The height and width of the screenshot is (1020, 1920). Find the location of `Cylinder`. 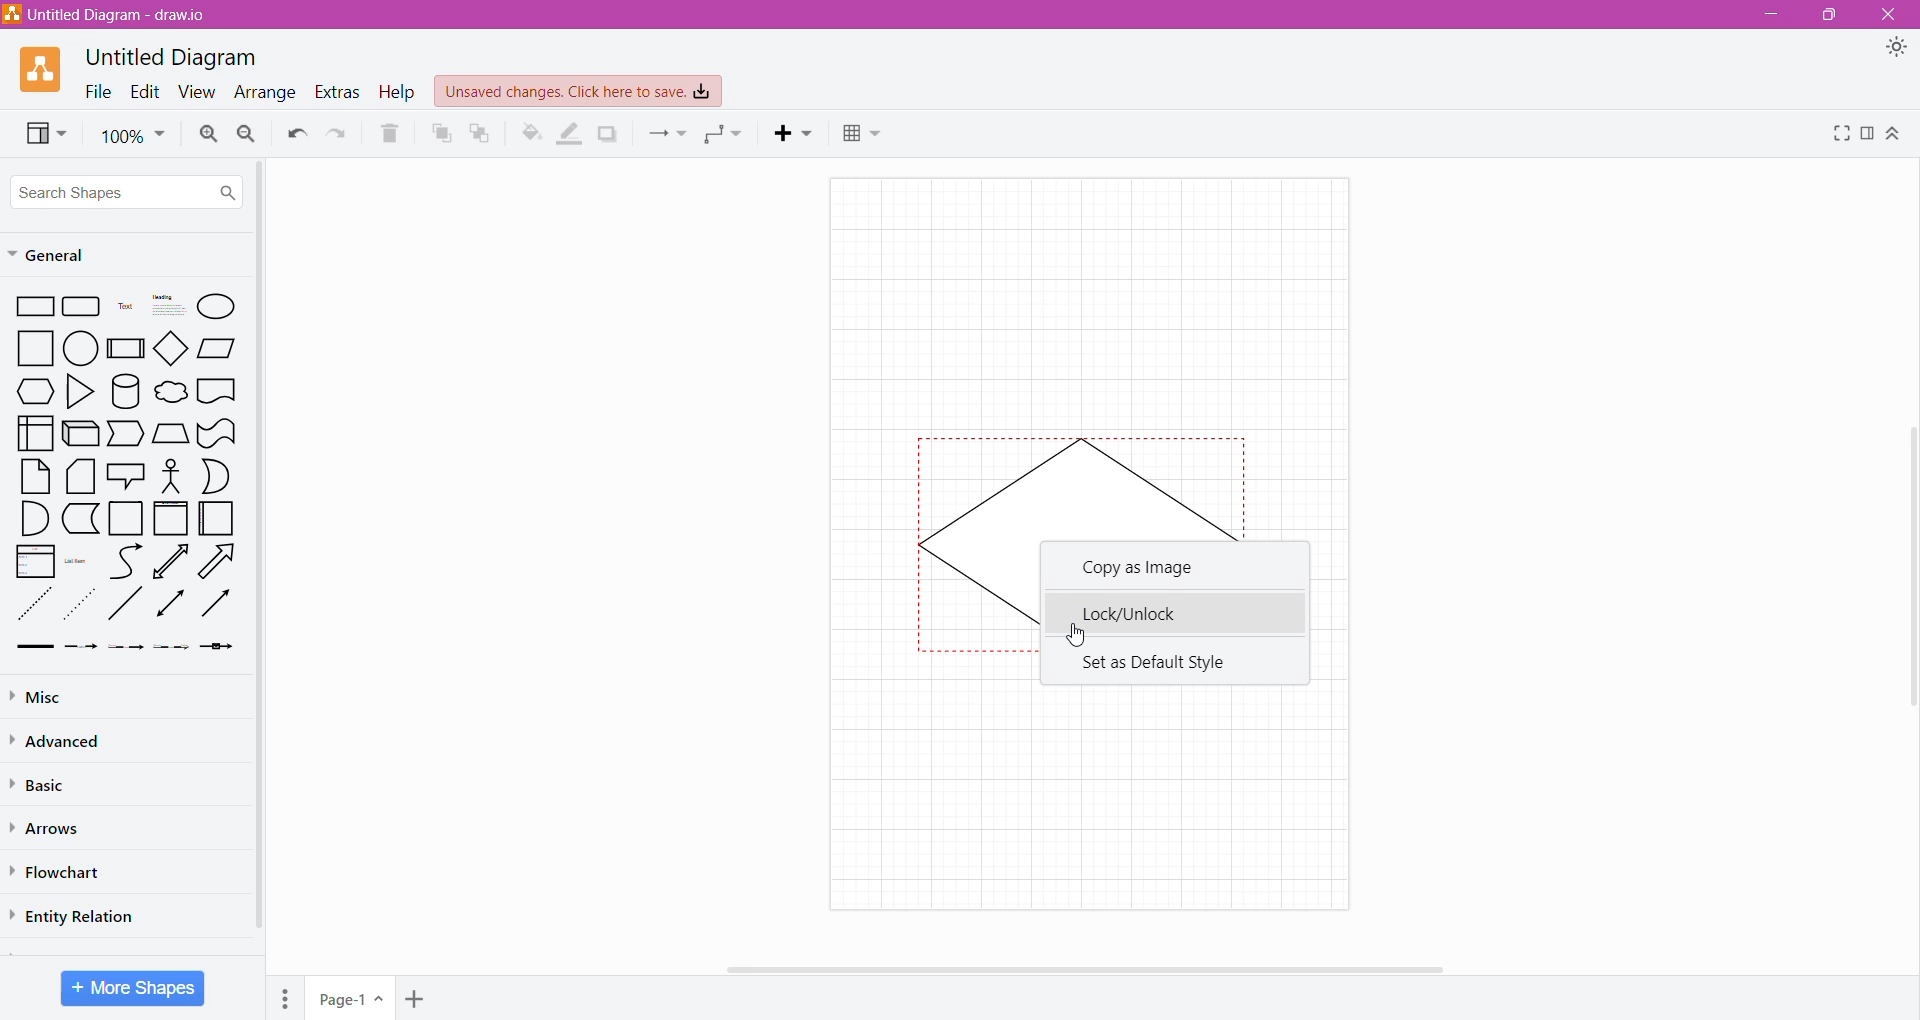

Cylinder is located at coordinates (126, 392).